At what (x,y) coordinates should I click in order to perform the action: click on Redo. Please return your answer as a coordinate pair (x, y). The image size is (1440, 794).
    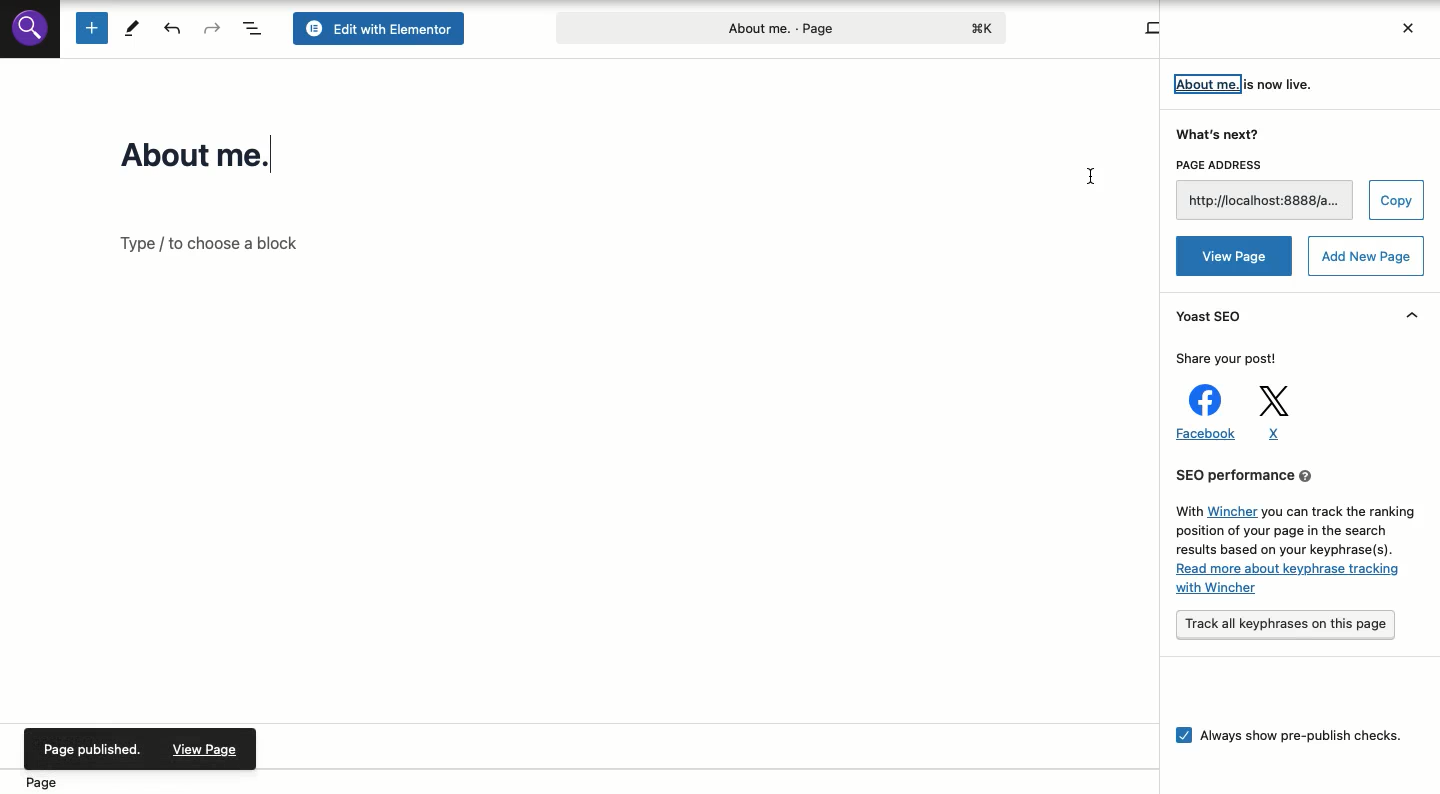
    Looking at the image, I should click on (213, 28).